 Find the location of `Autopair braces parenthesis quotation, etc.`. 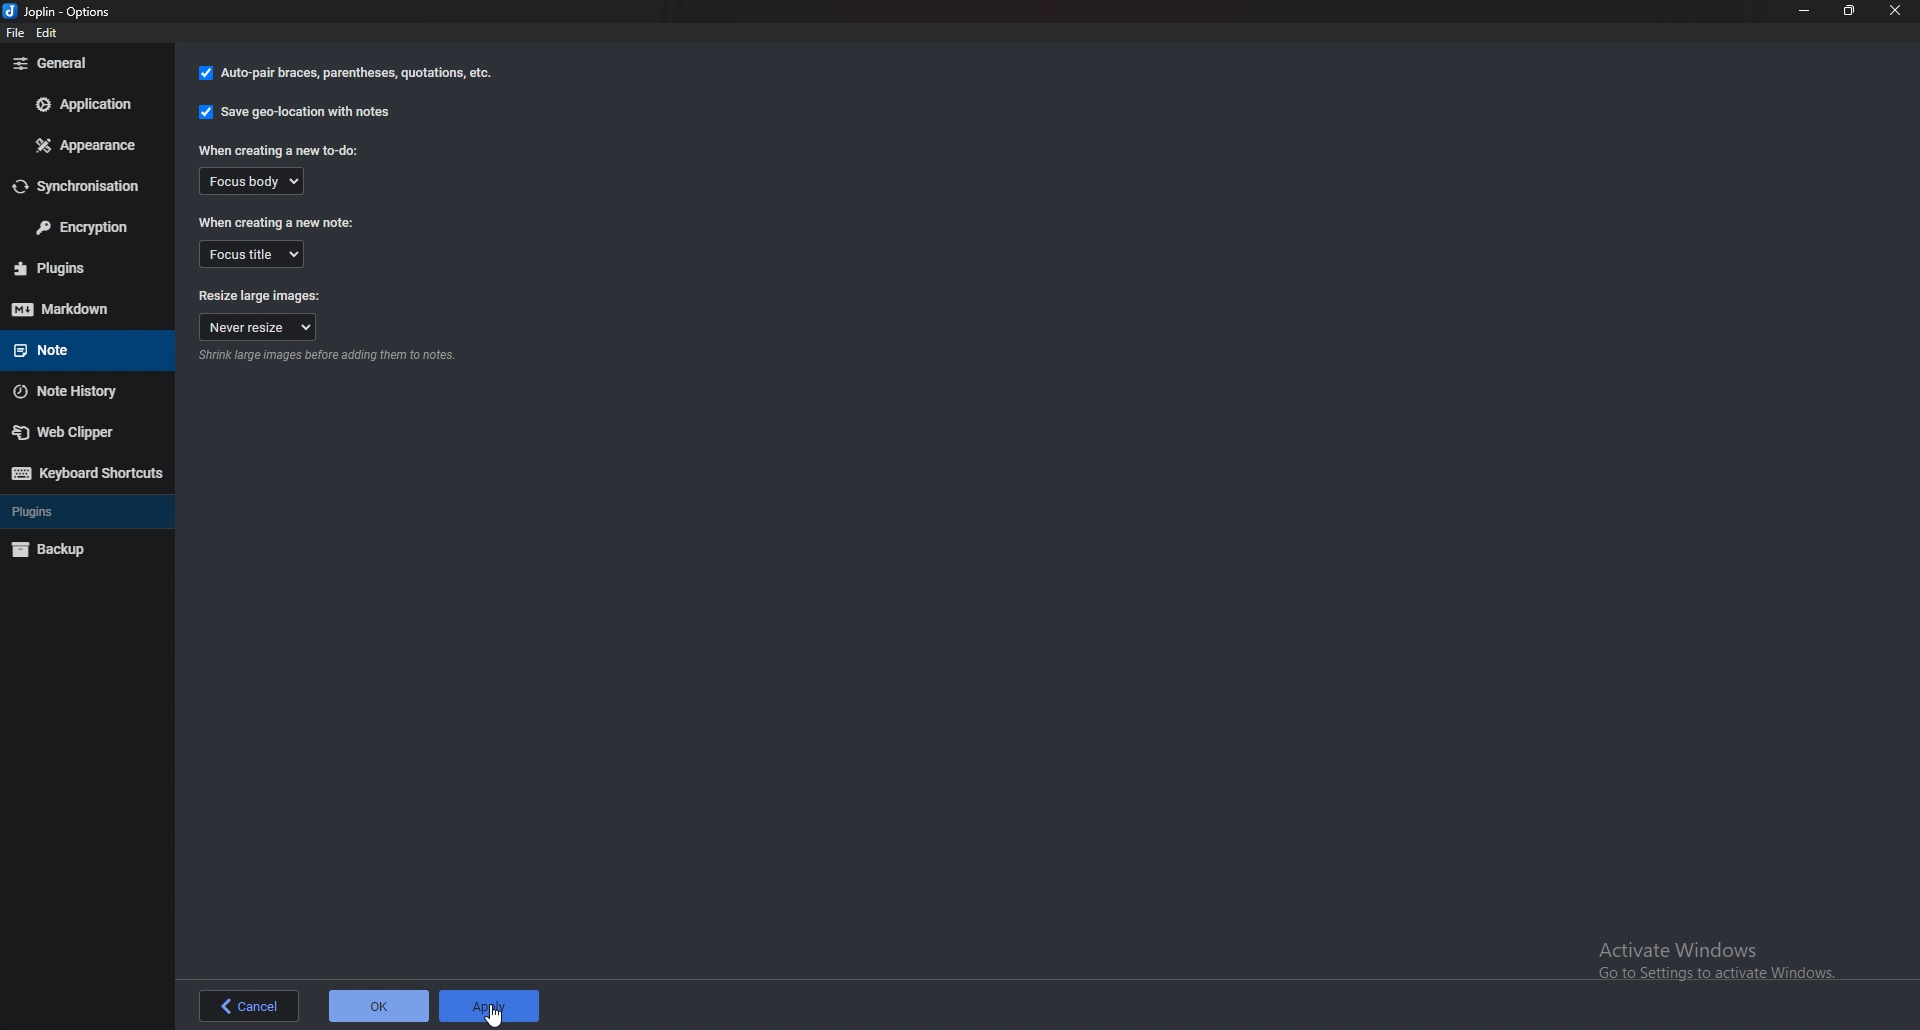

Autopair braces parenthesis quotation, etc. is located at coordinates (346, 75).